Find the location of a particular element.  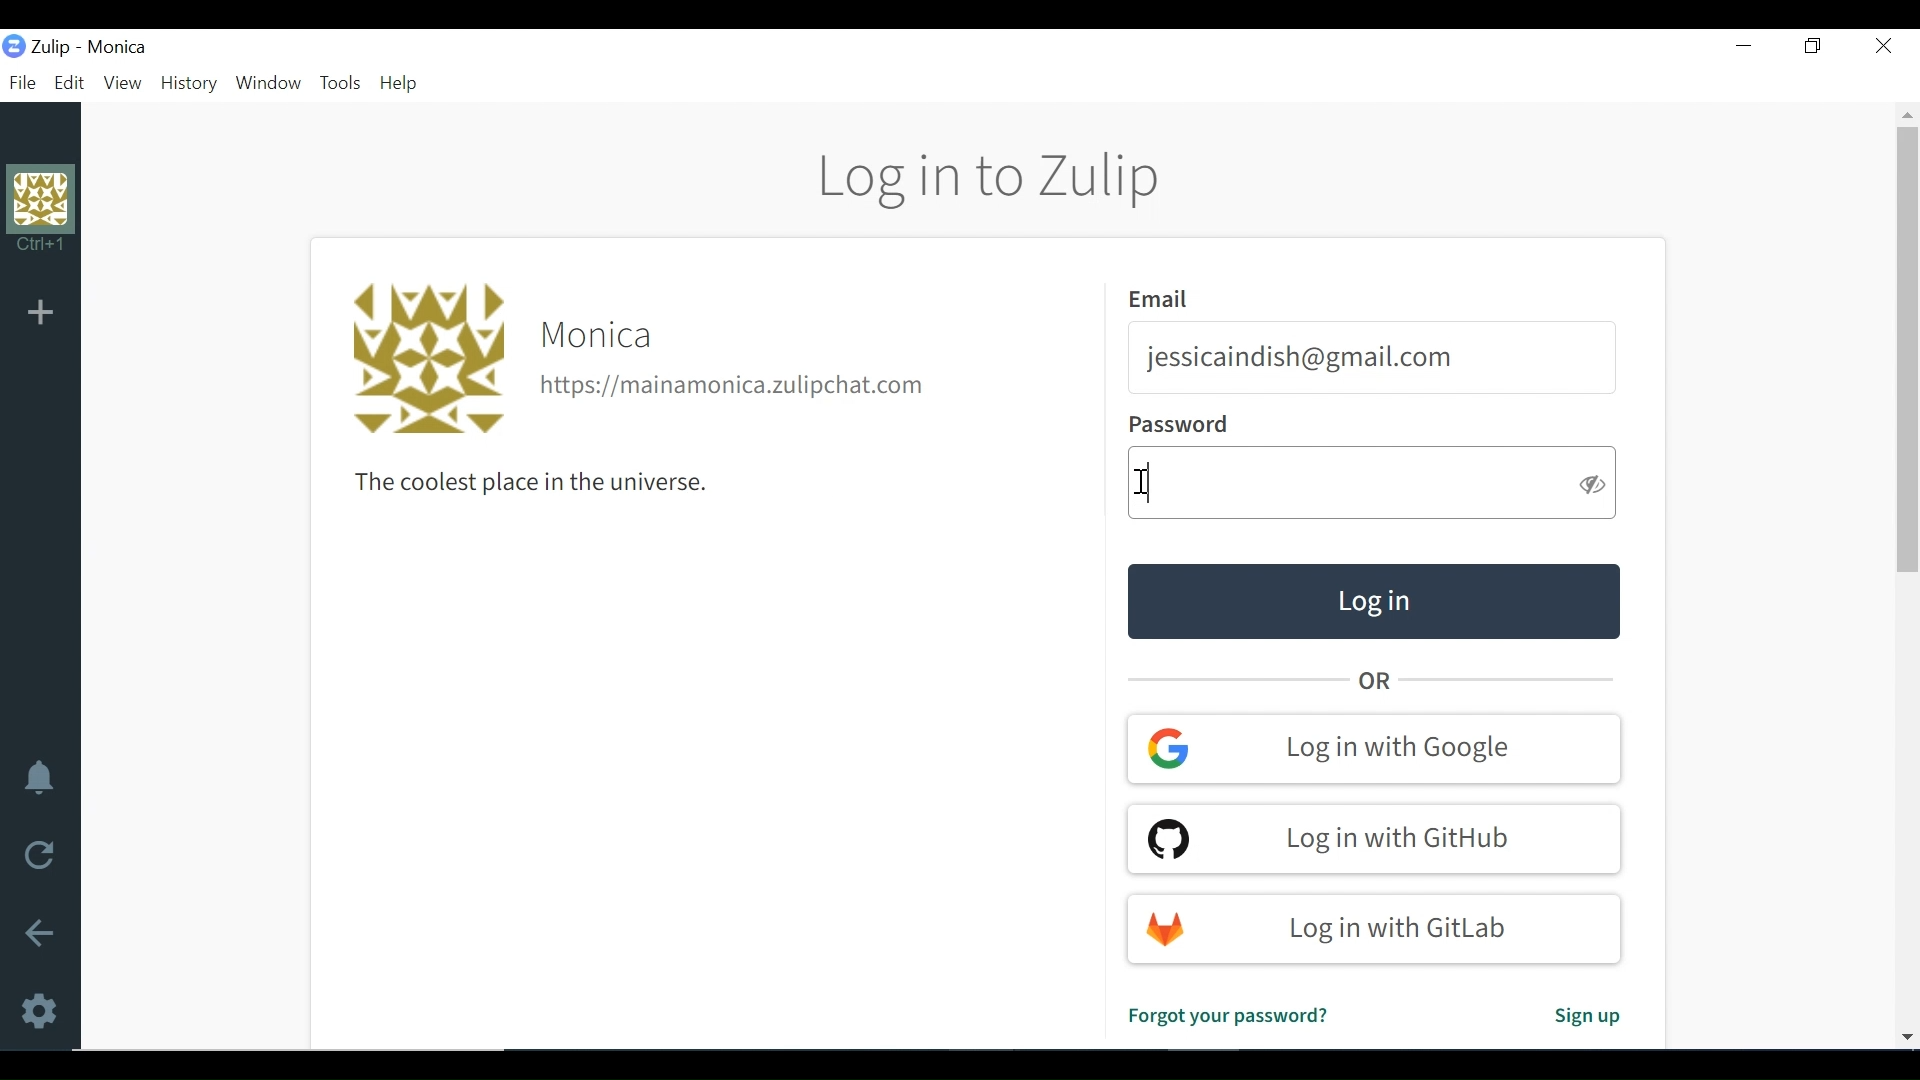

Add Organisation is located at coordinates (39, 312).